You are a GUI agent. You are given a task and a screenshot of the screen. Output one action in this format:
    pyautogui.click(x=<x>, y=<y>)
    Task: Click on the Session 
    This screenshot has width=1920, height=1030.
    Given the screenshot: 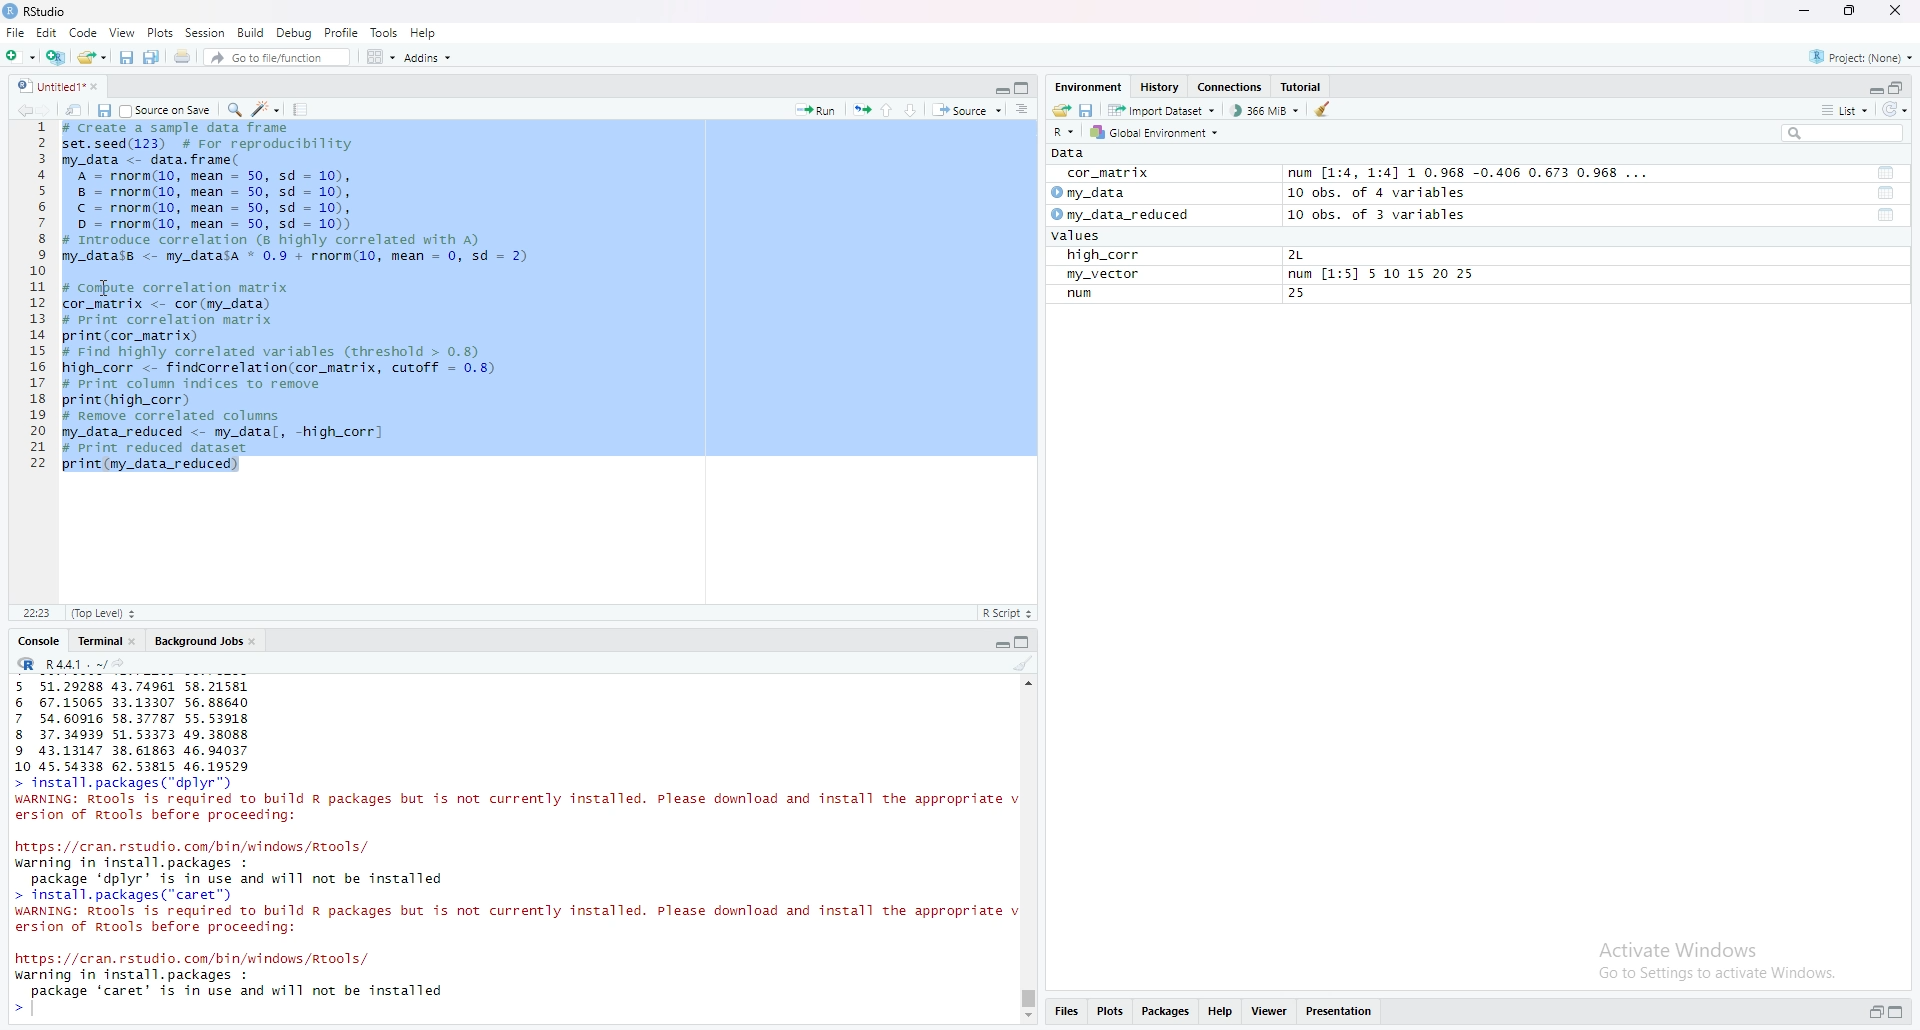 What is the action you would take?
    pyautogui.click(x=206, y=33)
    